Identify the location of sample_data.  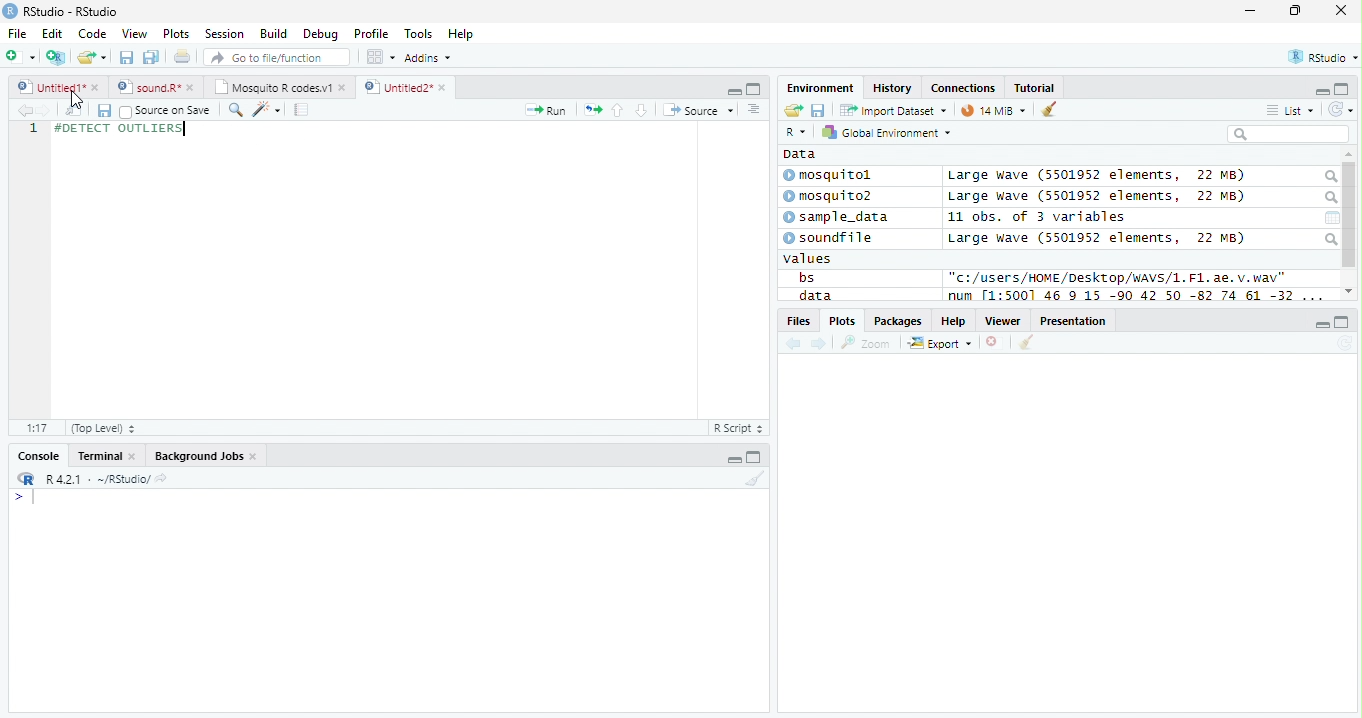
(838, 218).